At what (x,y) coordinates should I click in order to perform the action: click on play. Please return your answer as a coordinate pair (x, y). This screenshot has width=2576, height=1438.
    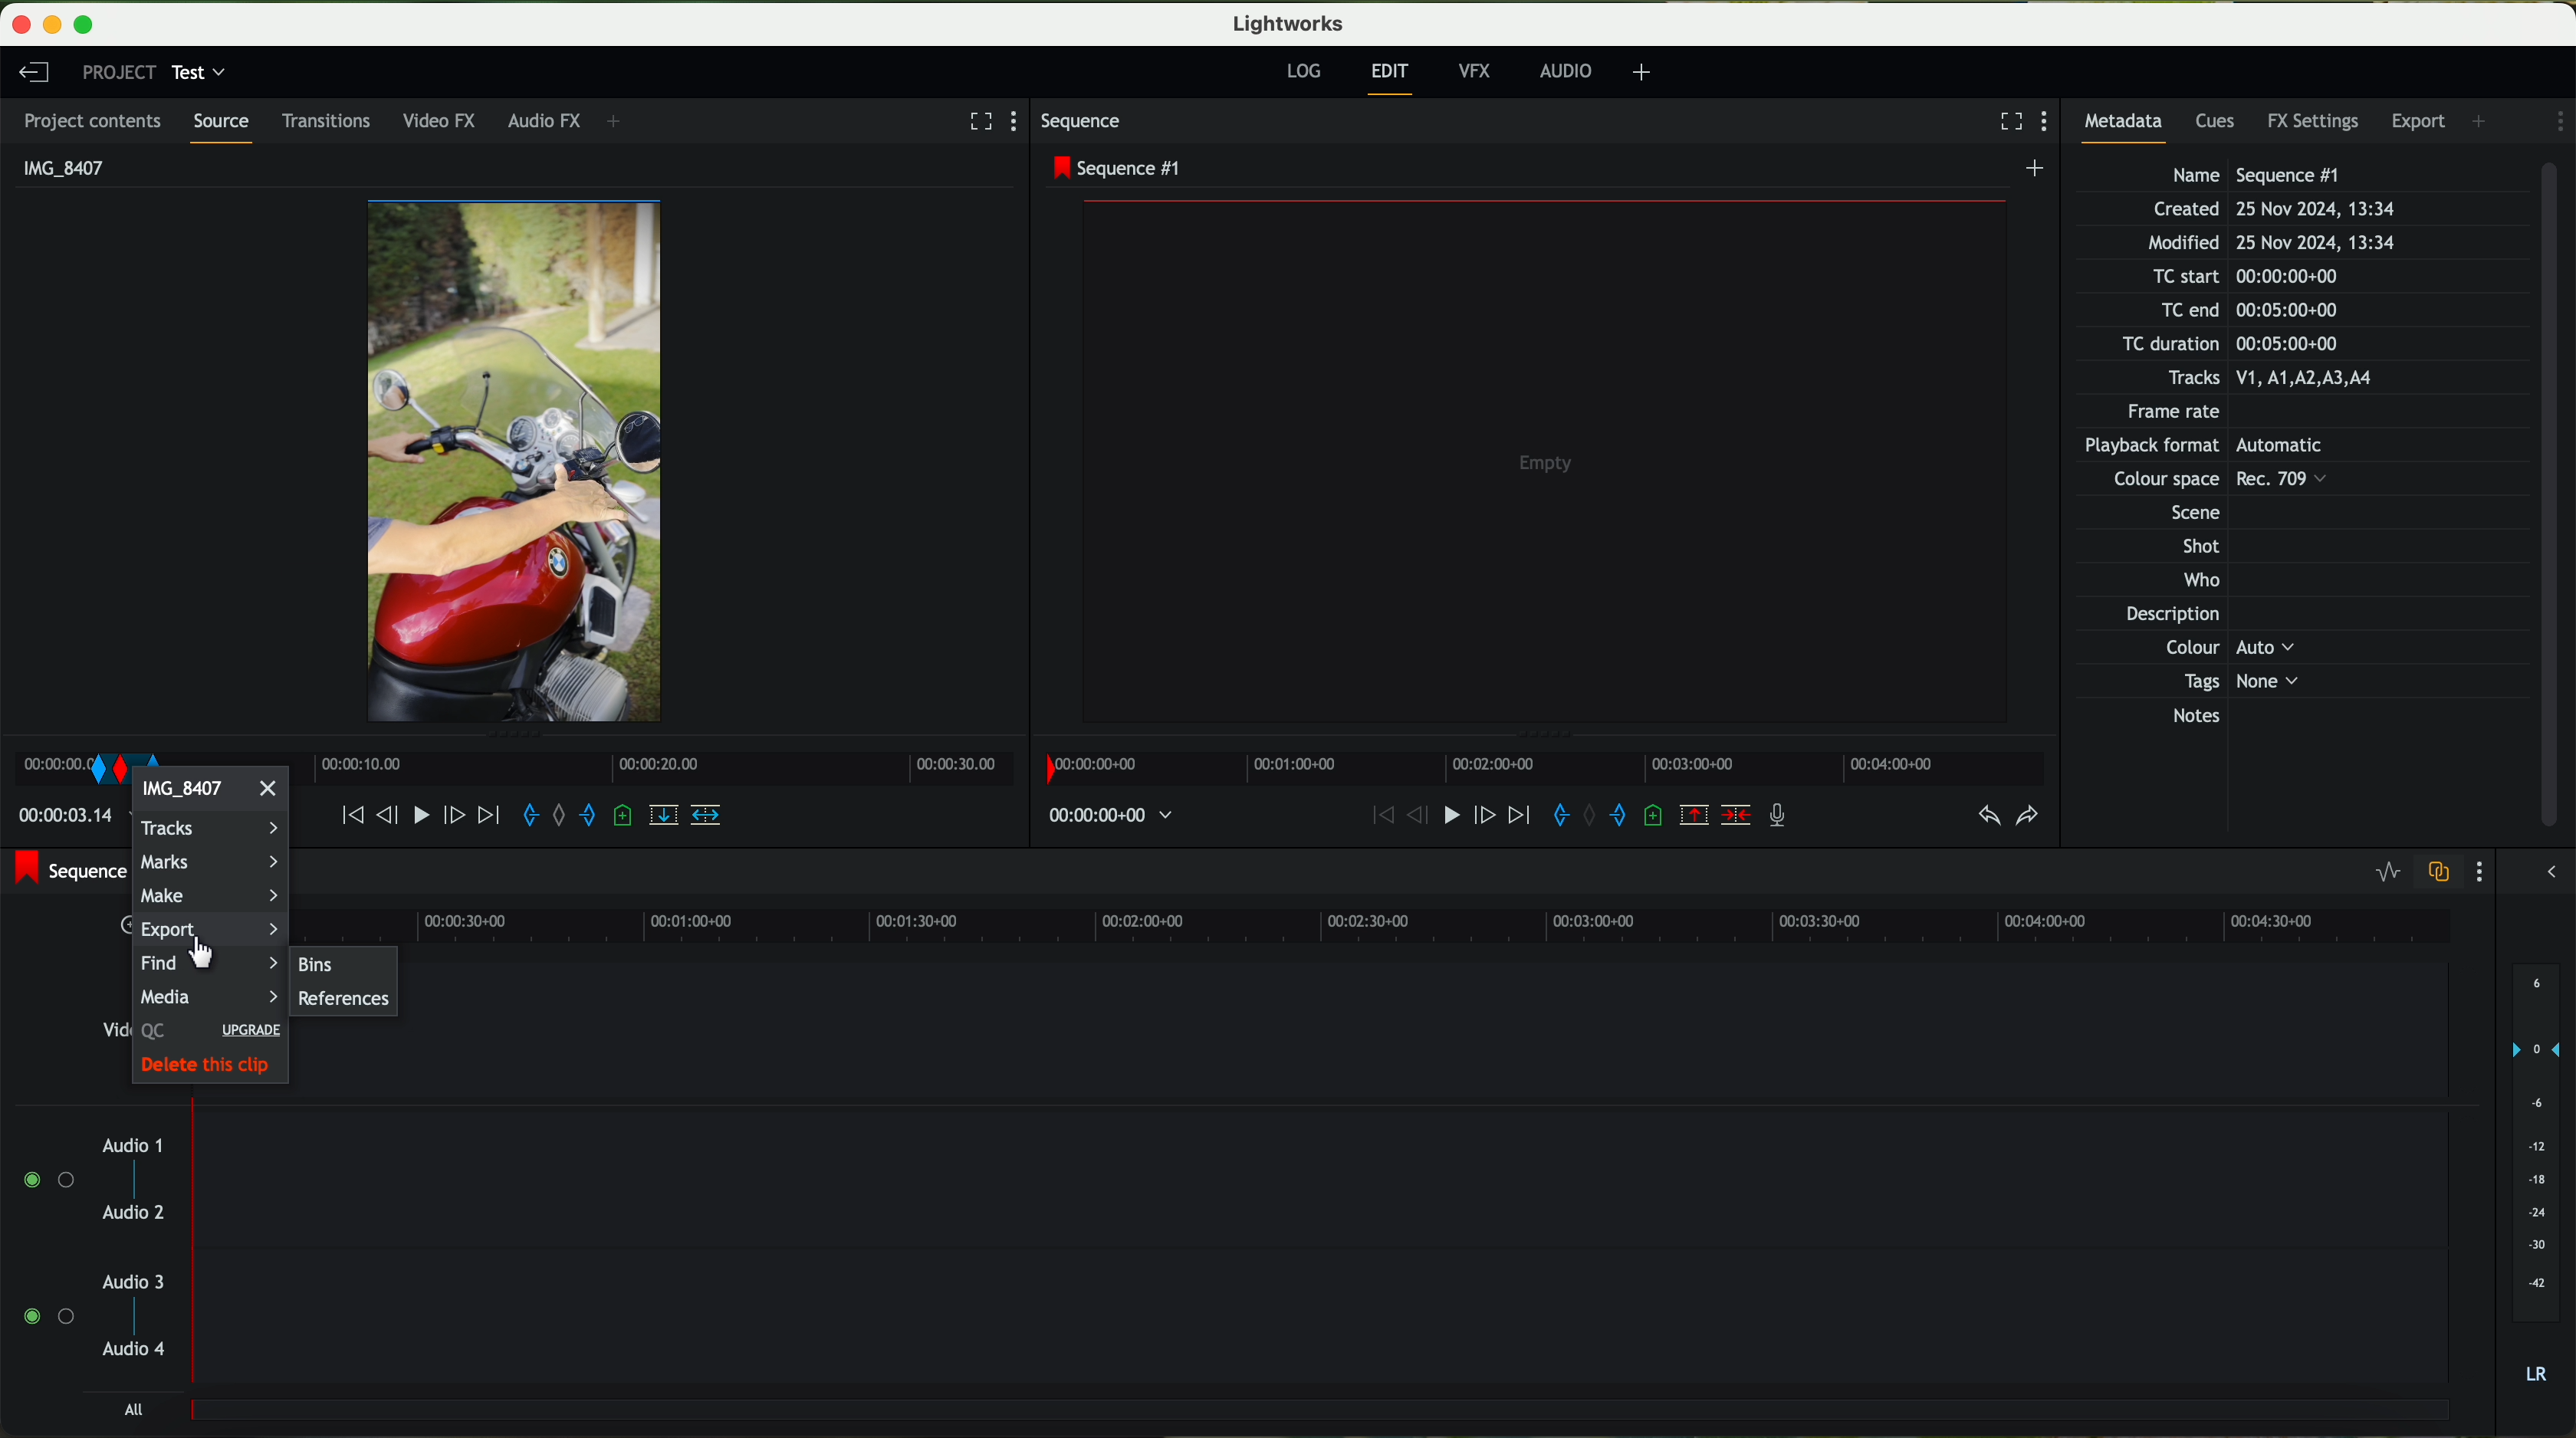
    Looking at the image, I should click on (1441, 818).